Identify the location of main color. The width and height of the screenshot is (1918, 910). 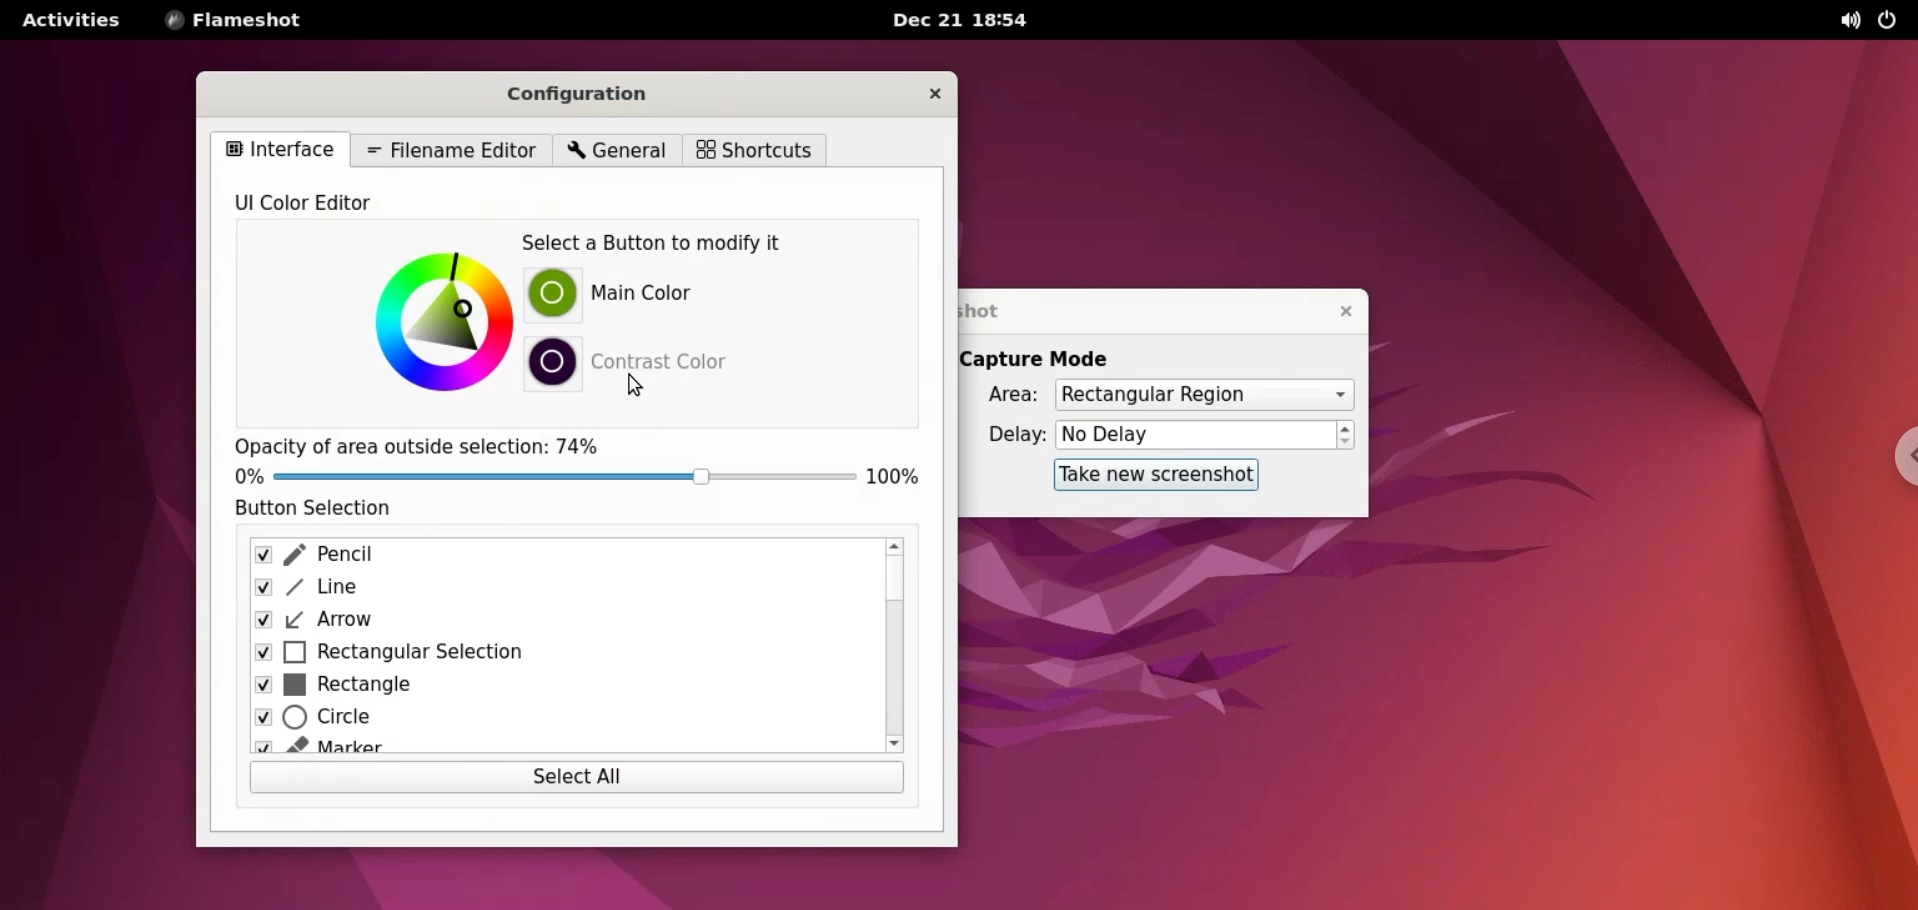
(667, 291).